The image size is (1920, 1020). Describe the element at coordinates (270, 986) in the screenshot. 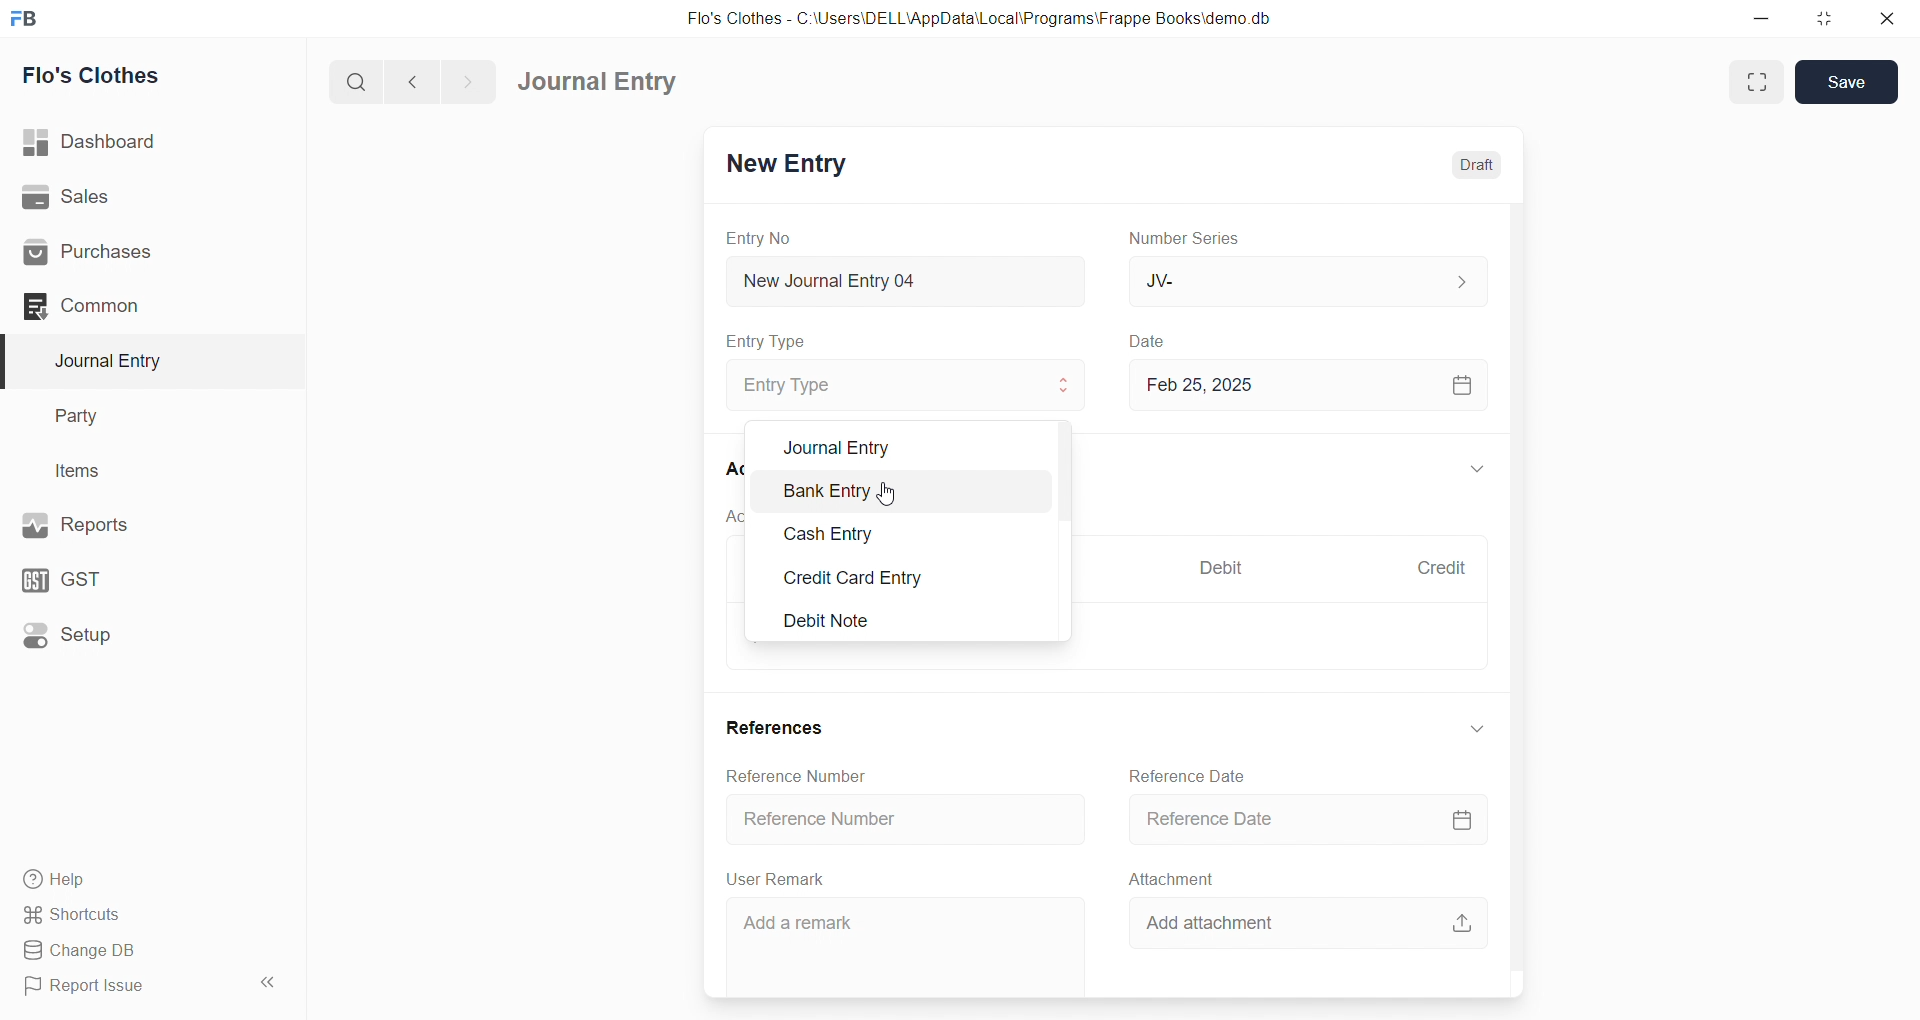

I see `Collapse sidebar` at that location.